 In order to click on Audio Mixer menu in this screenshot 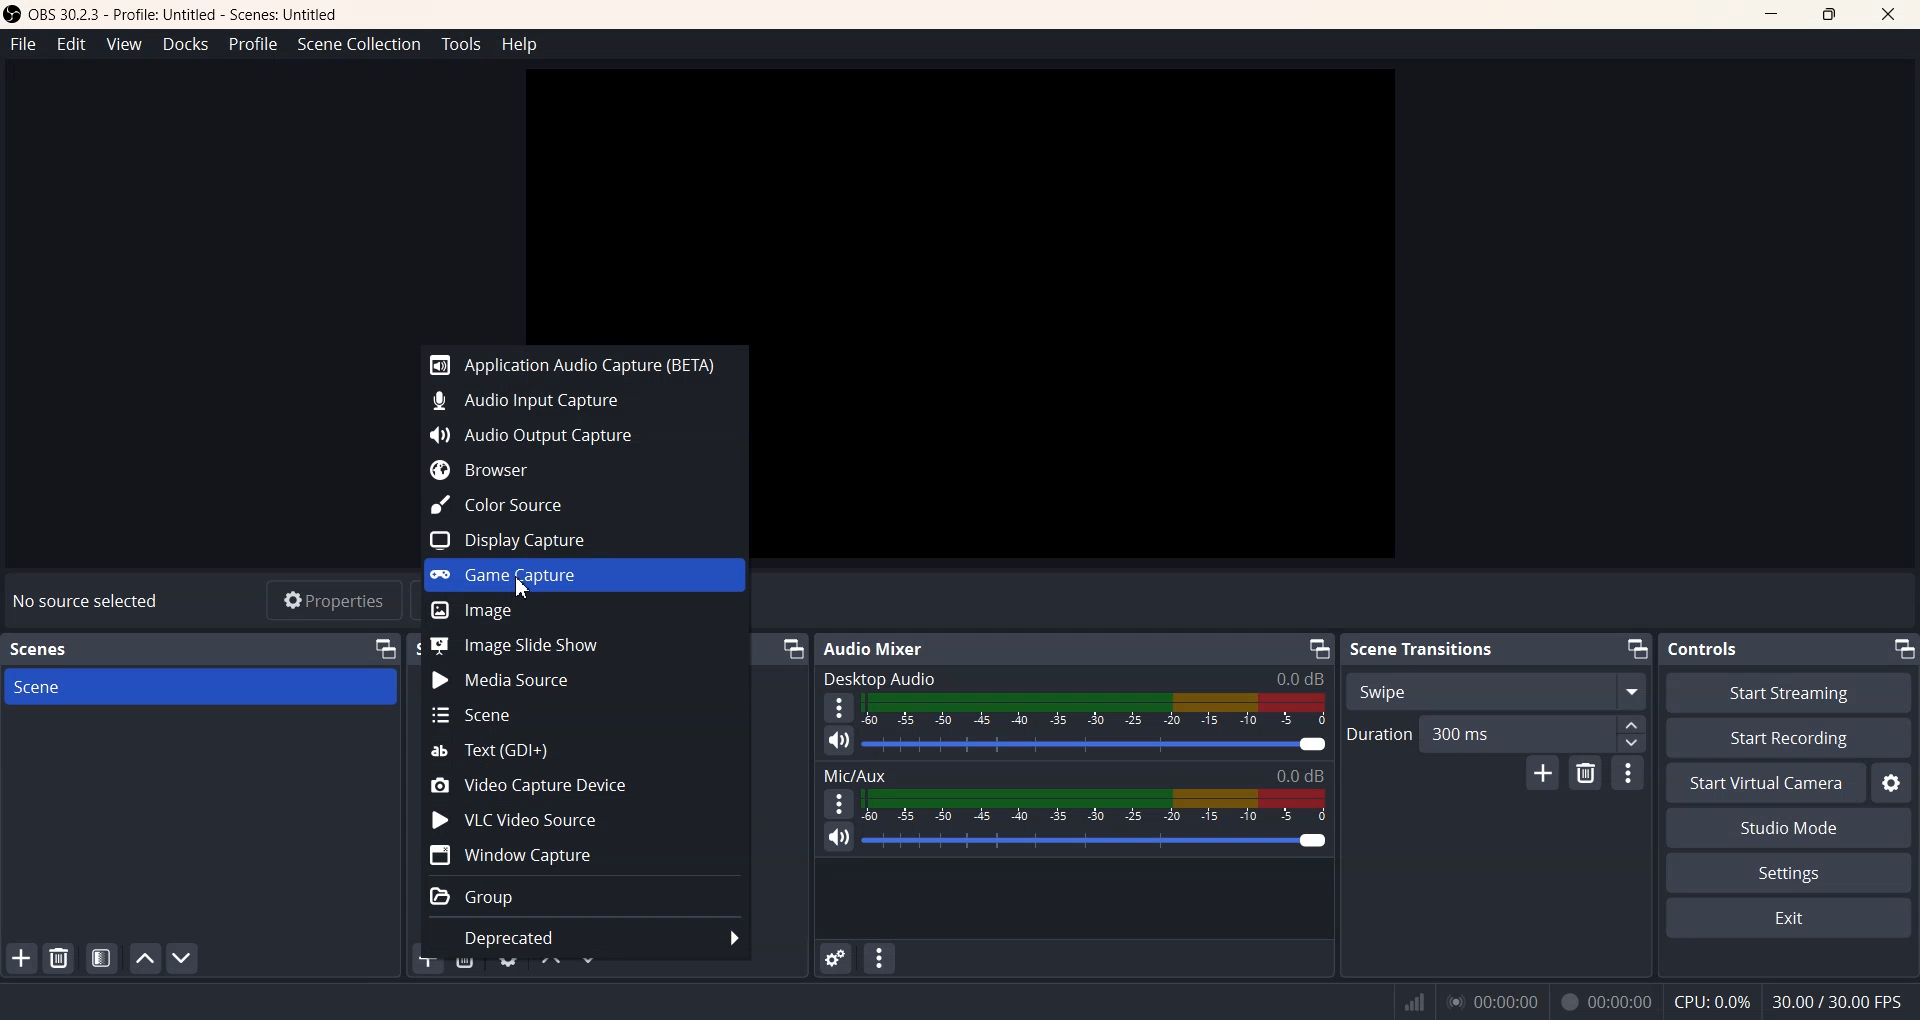, I will do `click(878, 960)`.